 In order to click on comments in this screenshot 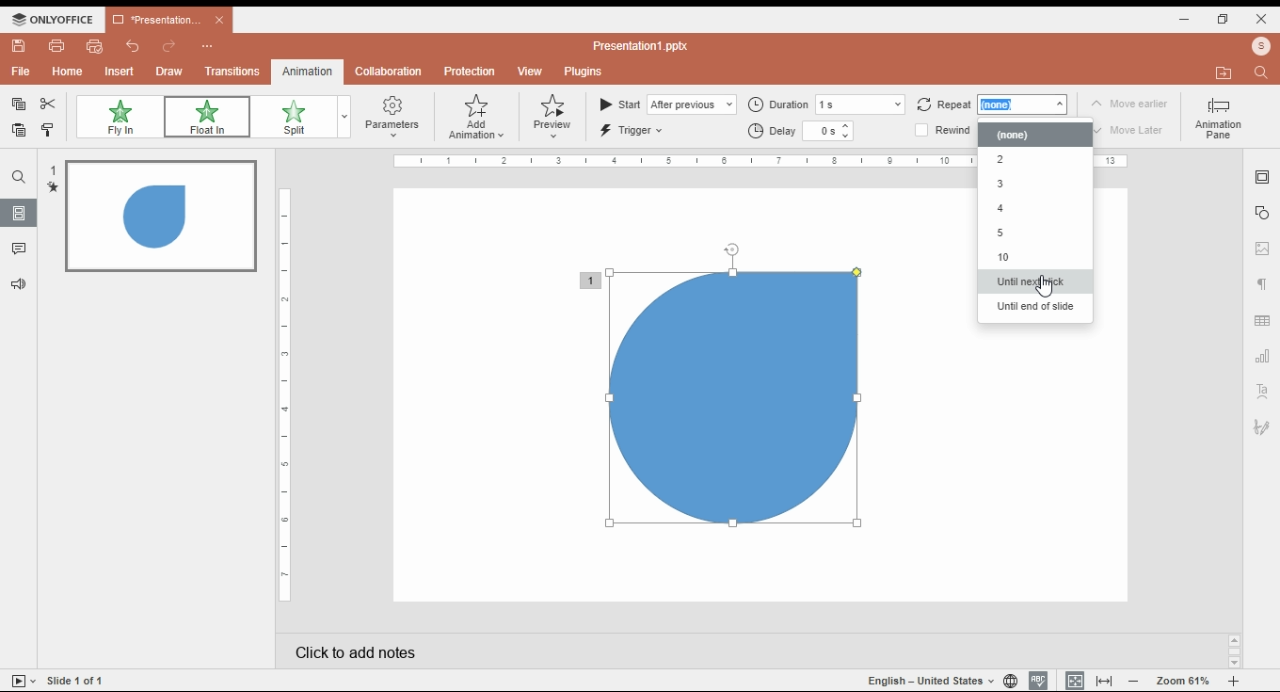, I will do `click(19, 249)`.